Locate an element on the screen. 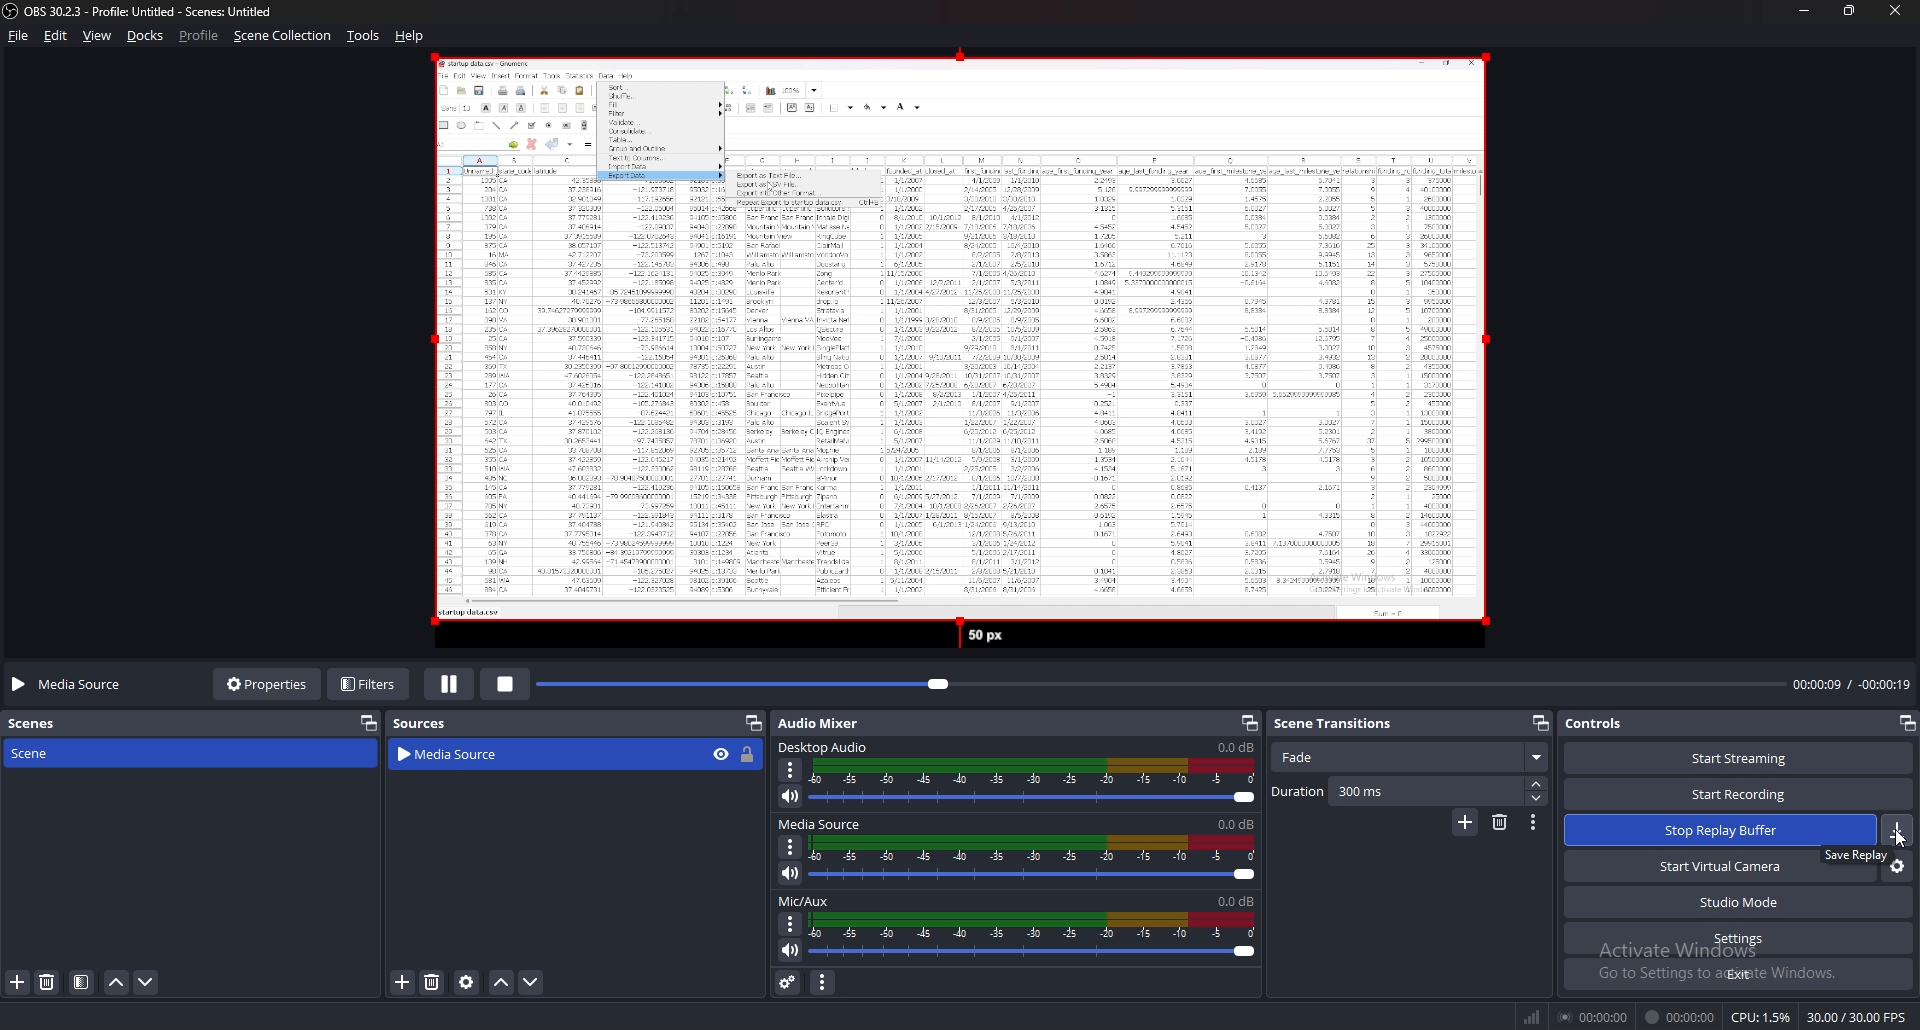 This screenshot has height=1030, width=1920. resize is located at coordinates (1848, 10).